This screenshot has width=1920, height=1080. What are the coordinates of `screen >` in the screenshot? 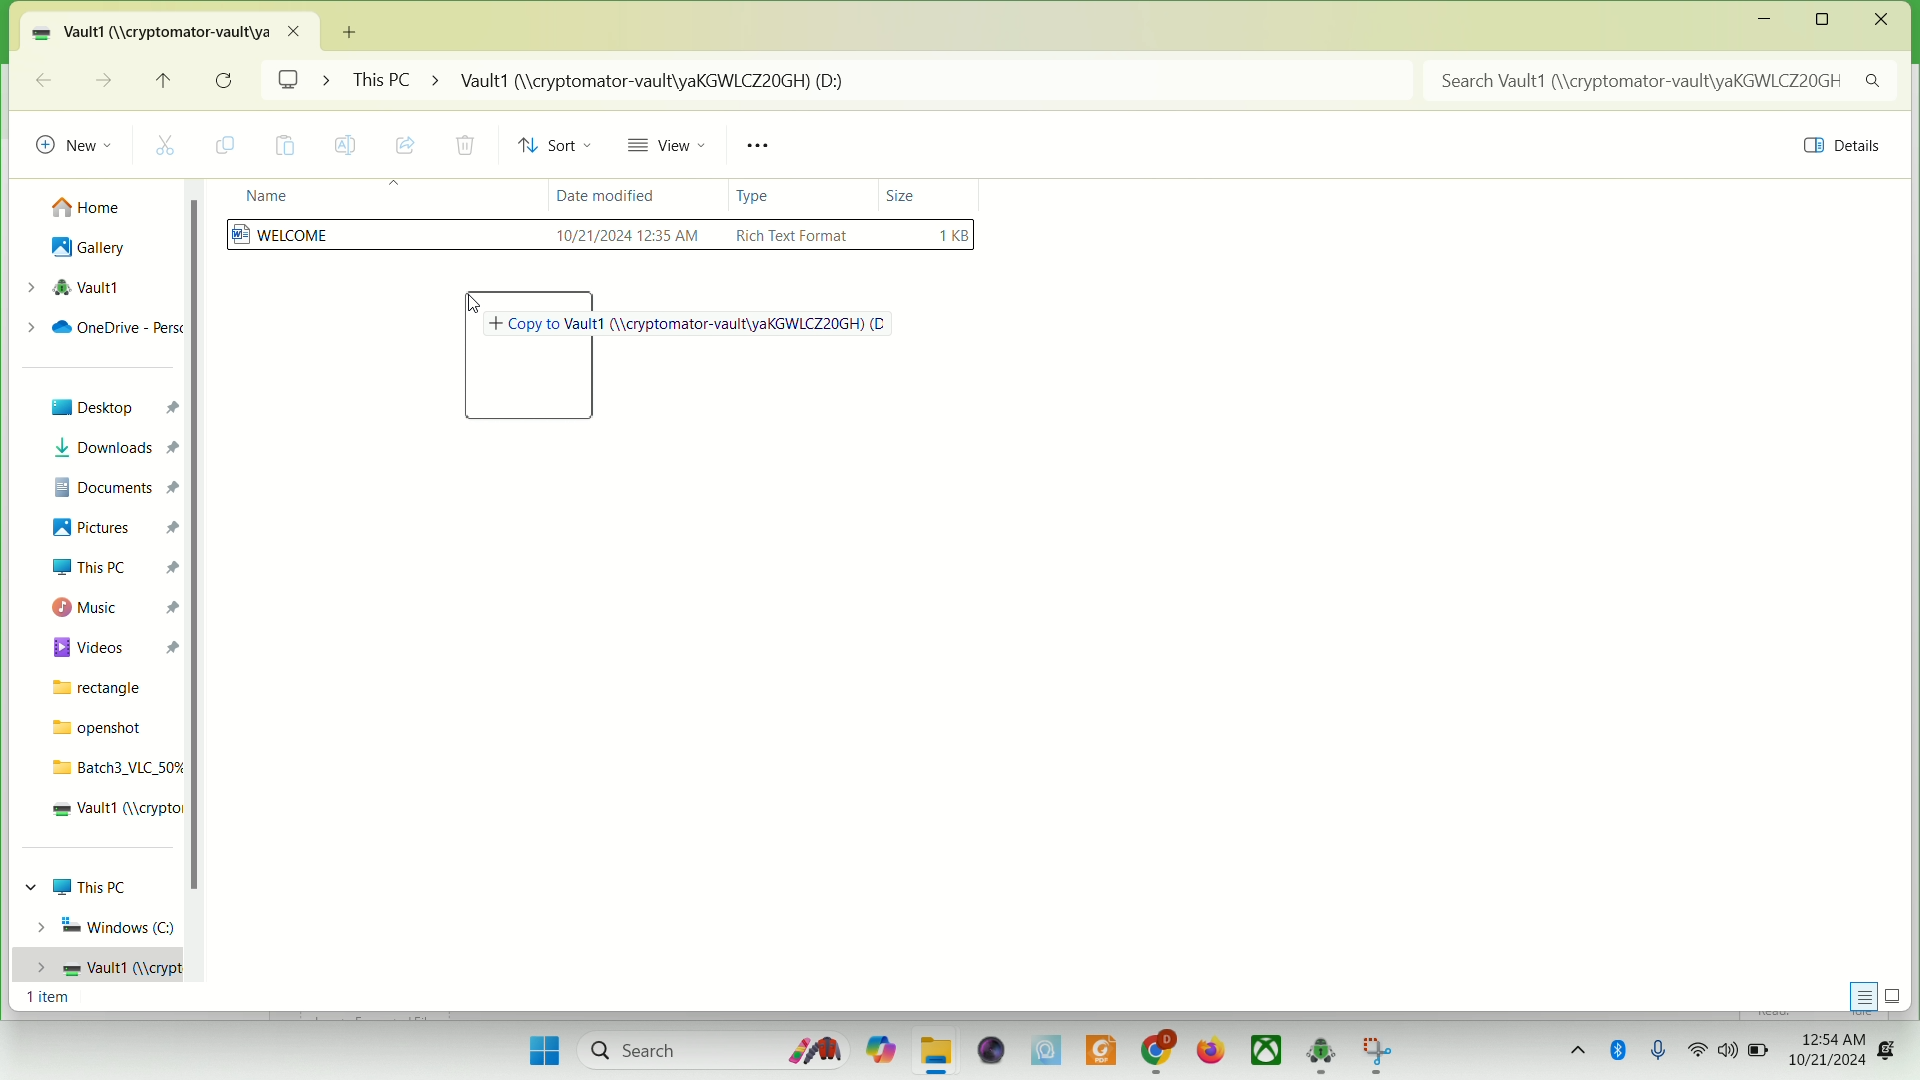 It's located at (304, 83).